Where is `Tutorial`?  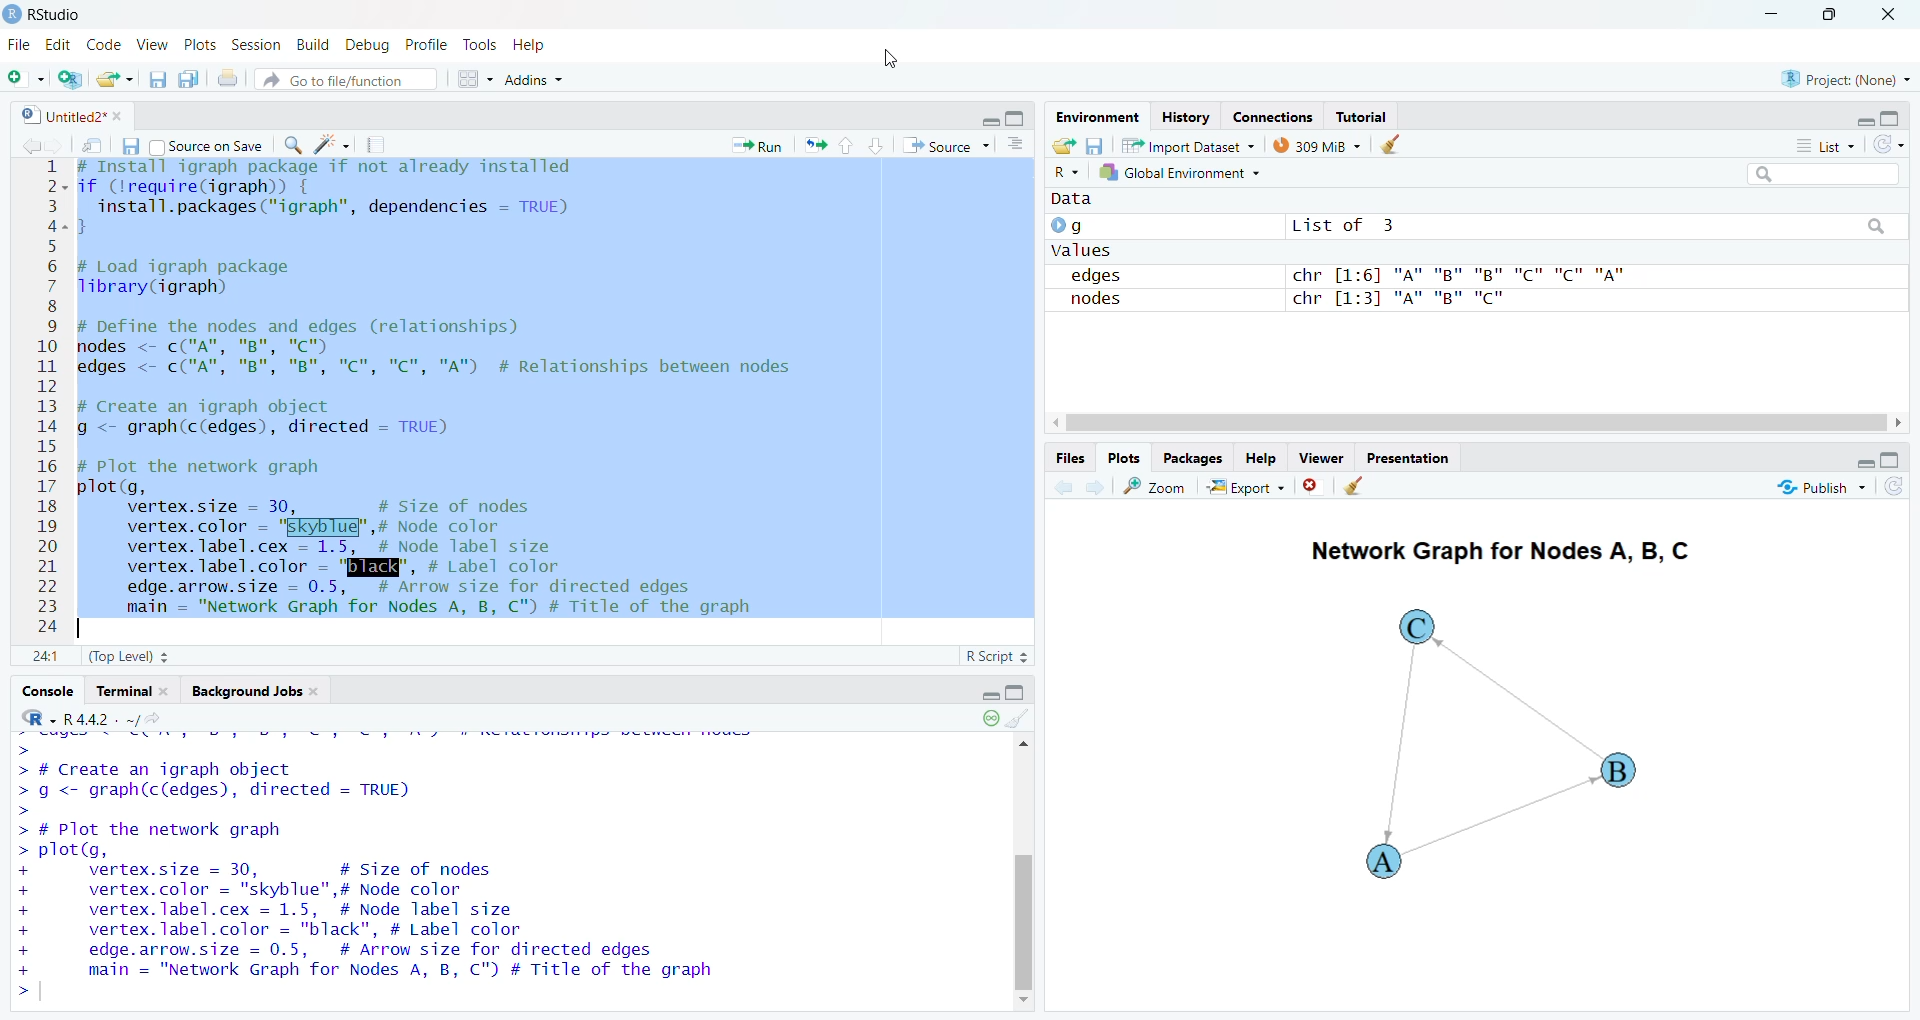 Tutorial is located at coordinates (1368, 114).